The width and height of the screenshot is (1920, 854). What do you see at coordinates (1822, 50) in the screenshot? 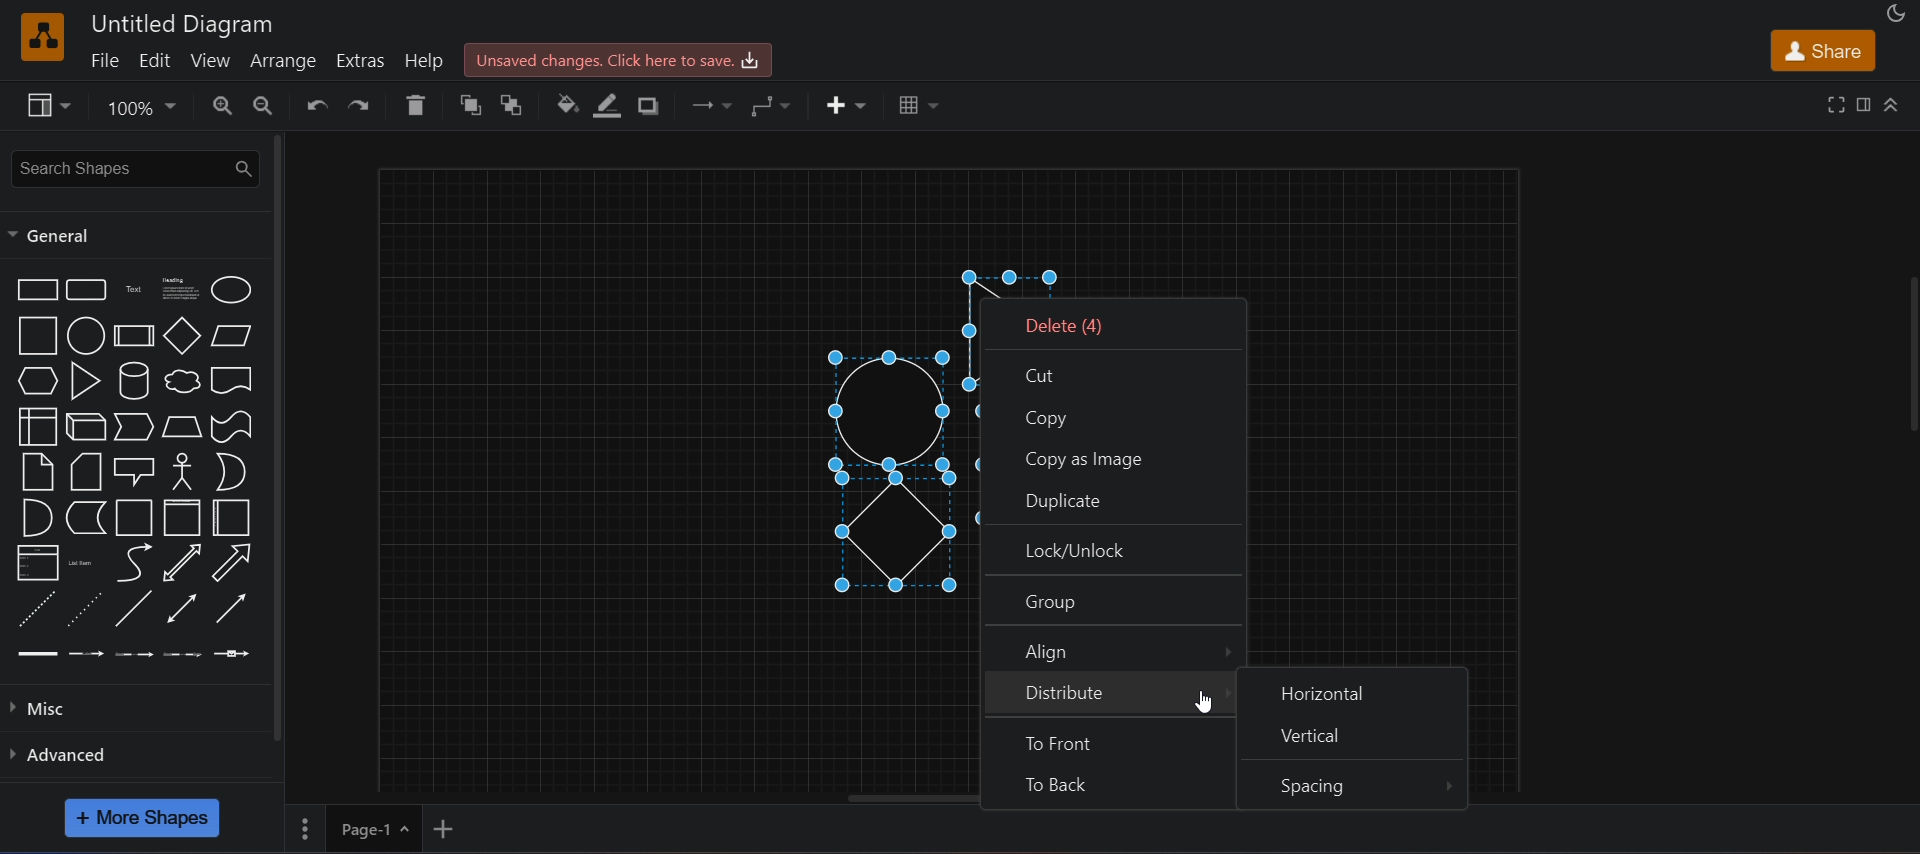
I see `share` at bounding box center [1822, 50].